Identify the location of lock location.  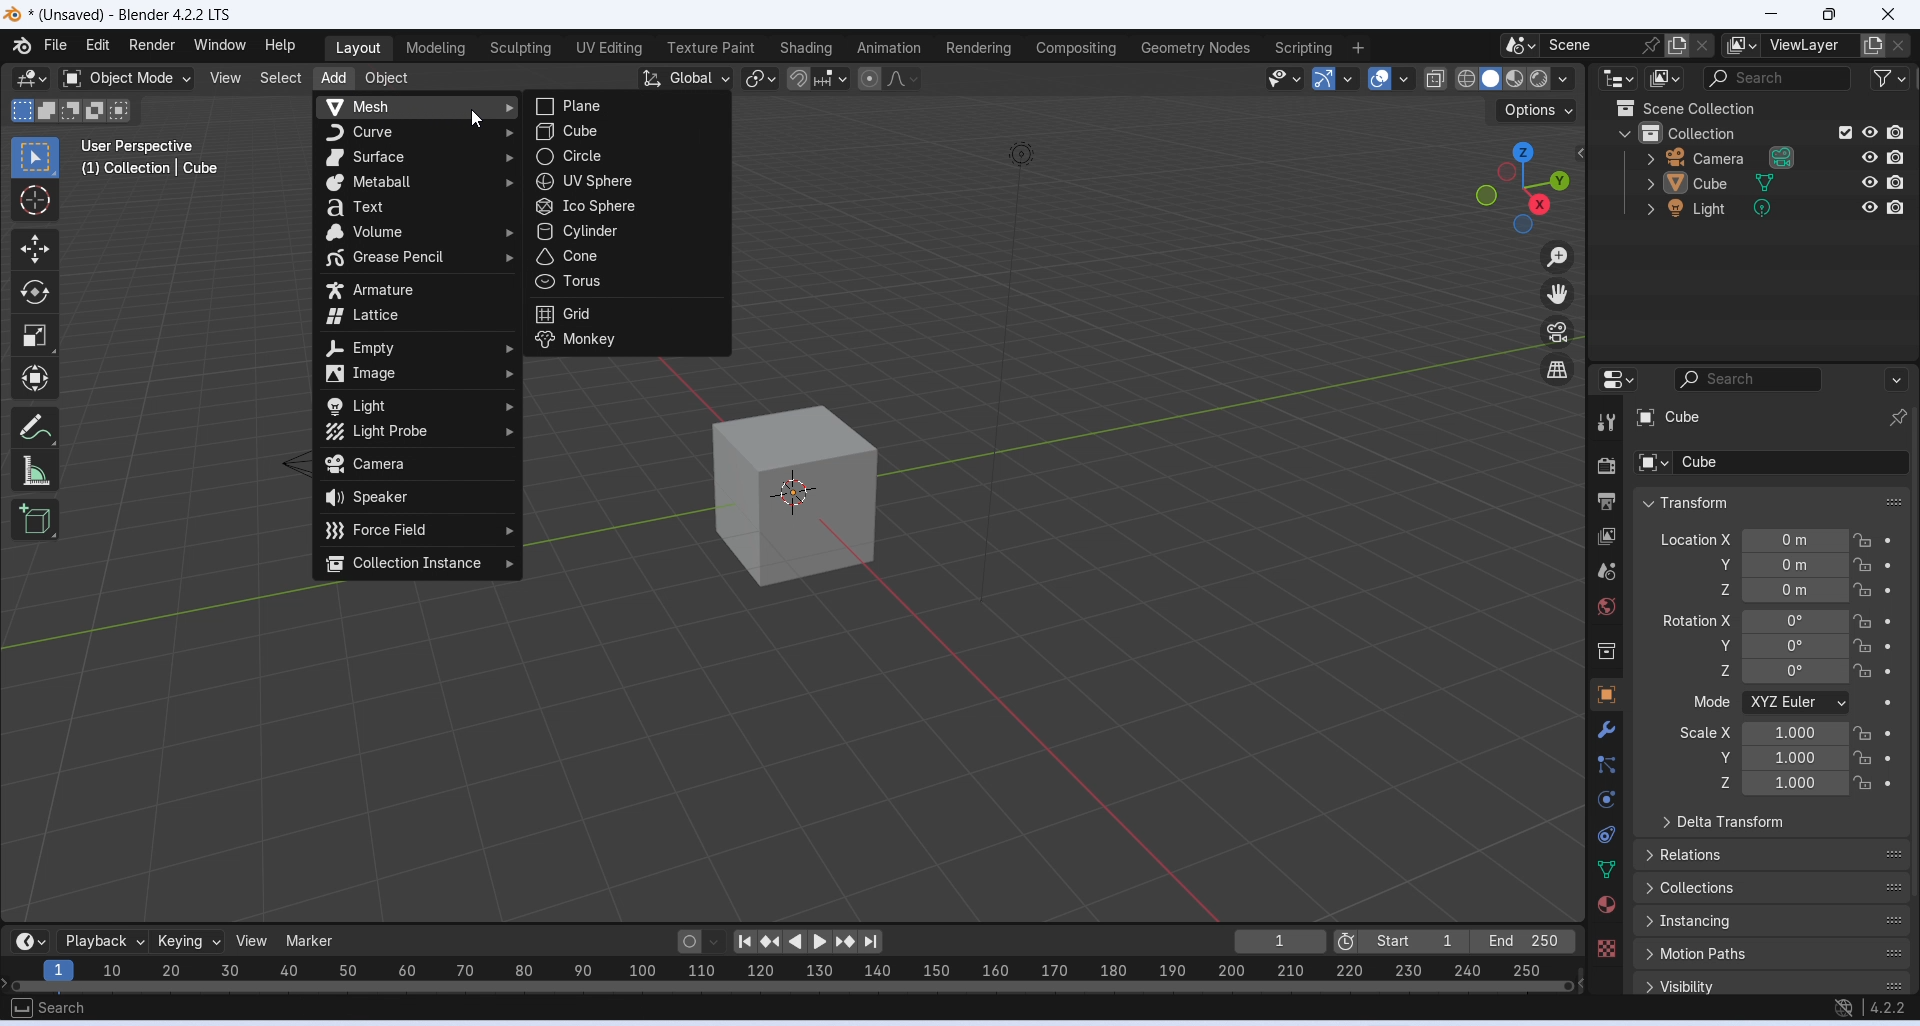
(1864, 646).